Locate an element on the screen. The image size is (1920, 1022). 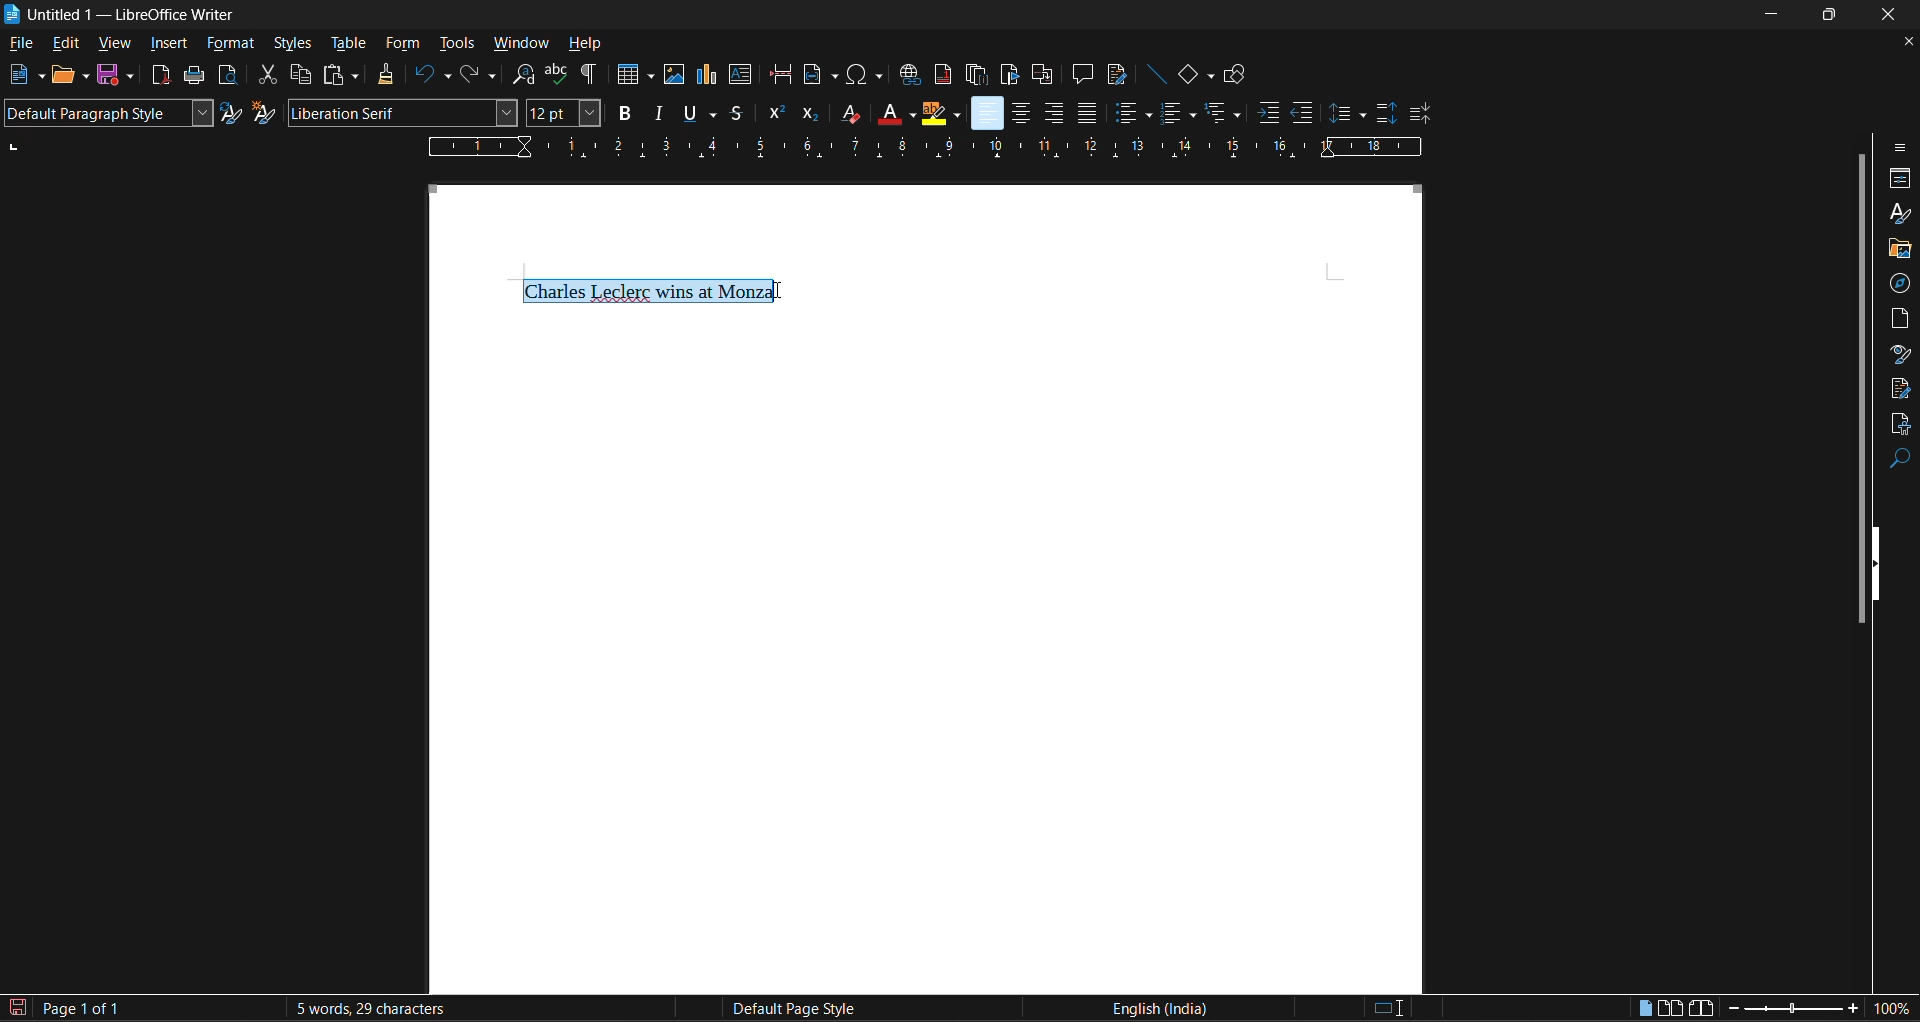
align left is located at coordinates (988, 112).